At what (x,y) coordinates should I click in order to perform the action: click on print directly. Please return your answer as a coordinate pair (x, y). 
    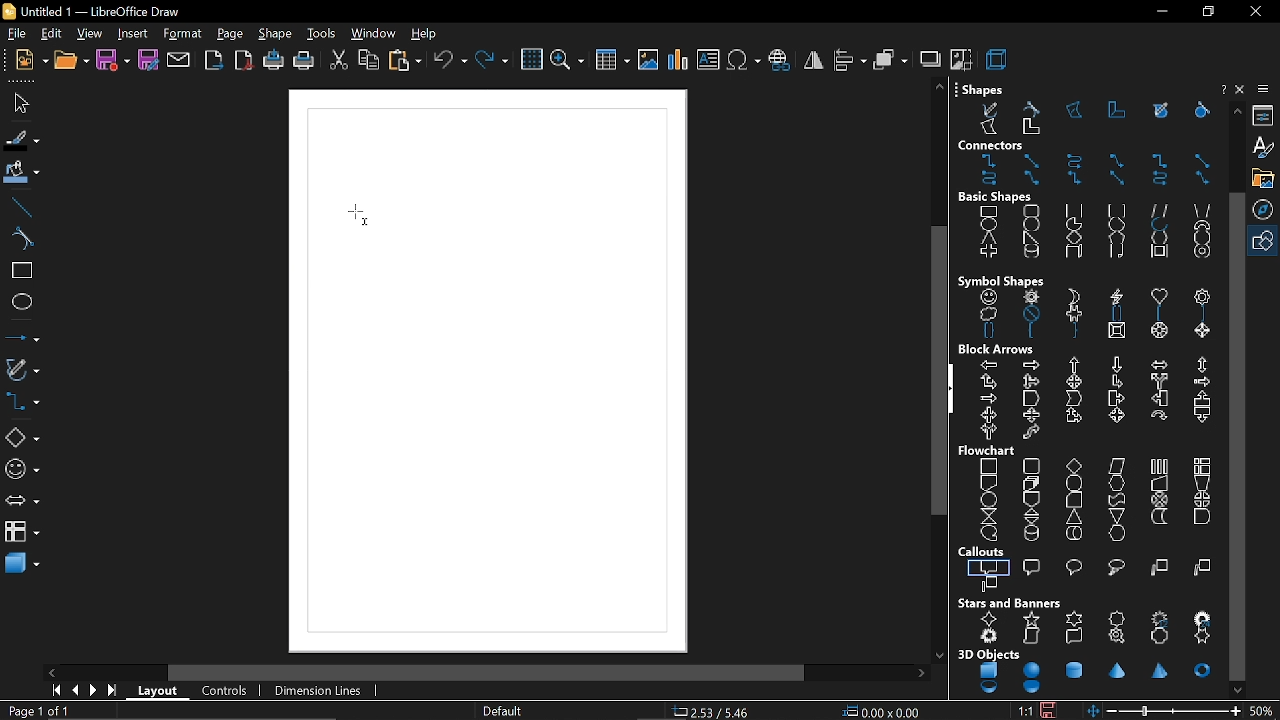
    Looking at the image, I should click on (274, 62).